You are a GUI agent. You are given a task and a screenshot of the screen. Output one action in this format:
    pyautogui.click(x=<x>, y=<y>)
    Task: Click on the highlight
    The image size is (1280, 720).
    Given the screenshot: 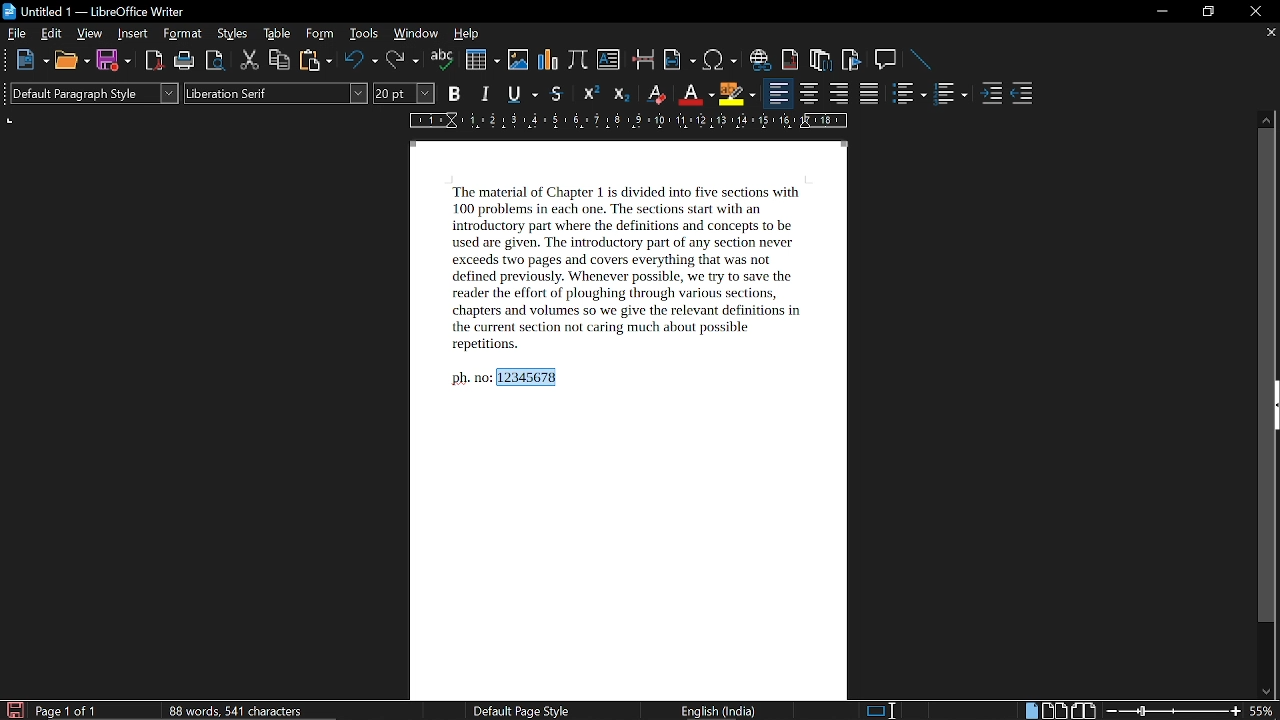 What is the action you would take?
    pyautogui.click(x=737, y=94)
    